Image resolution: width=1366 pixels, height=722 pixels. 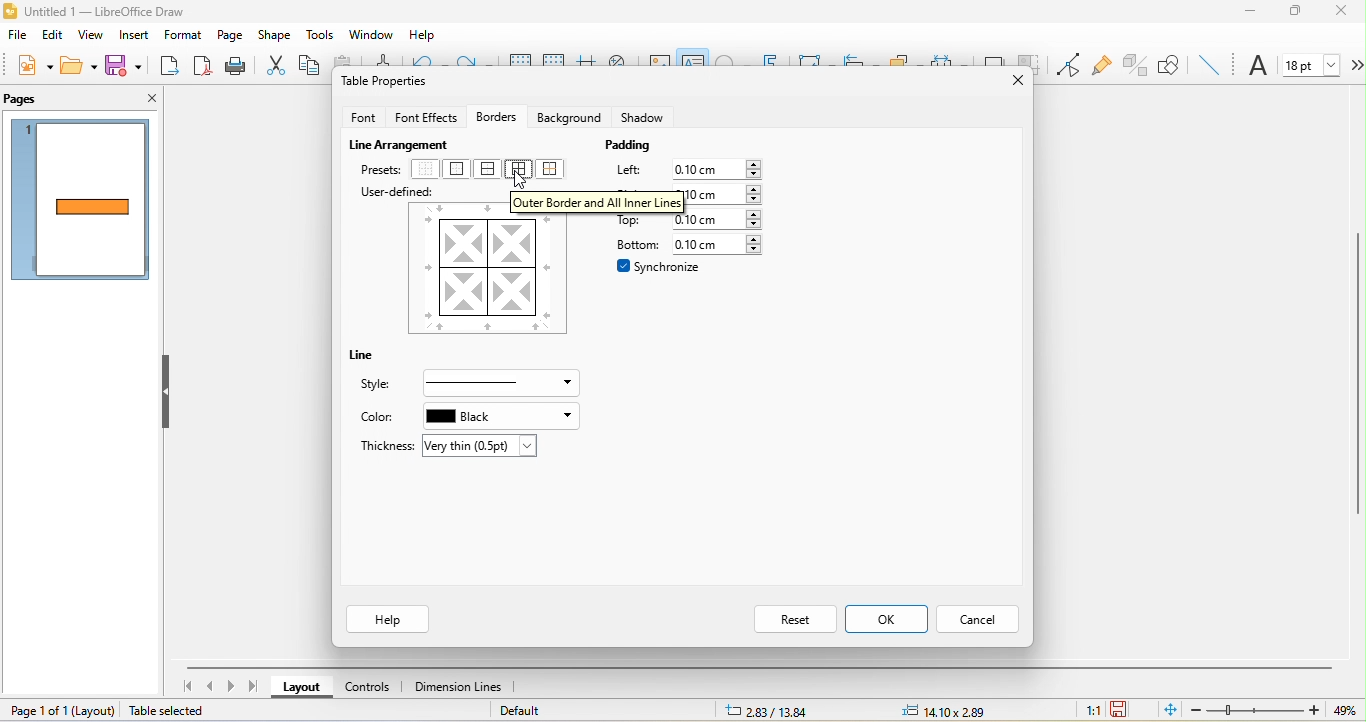 What do you see at coordinates (794, 621) in the screenshot?
I see `reset` at bounding box center [794, 621].